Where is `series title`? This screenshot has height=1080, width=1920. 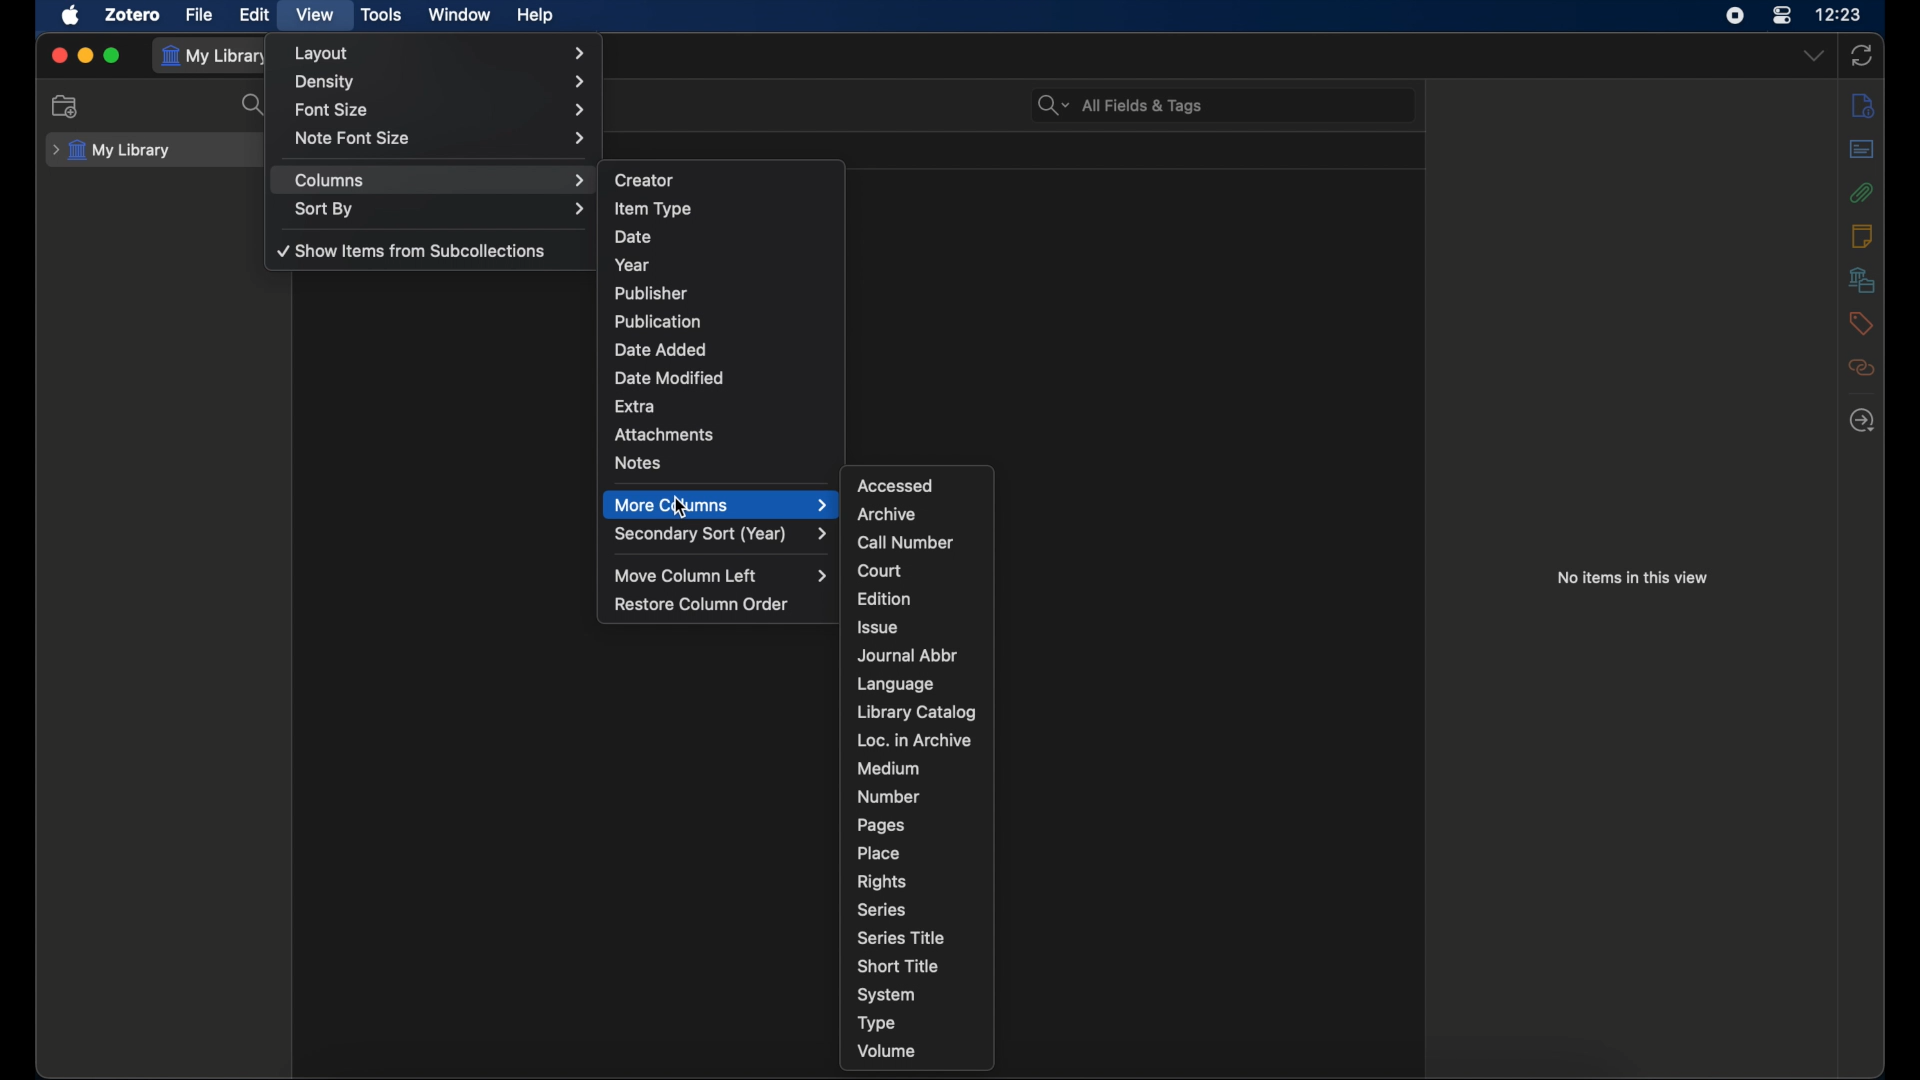 series title is located at coordinates (901, 937).